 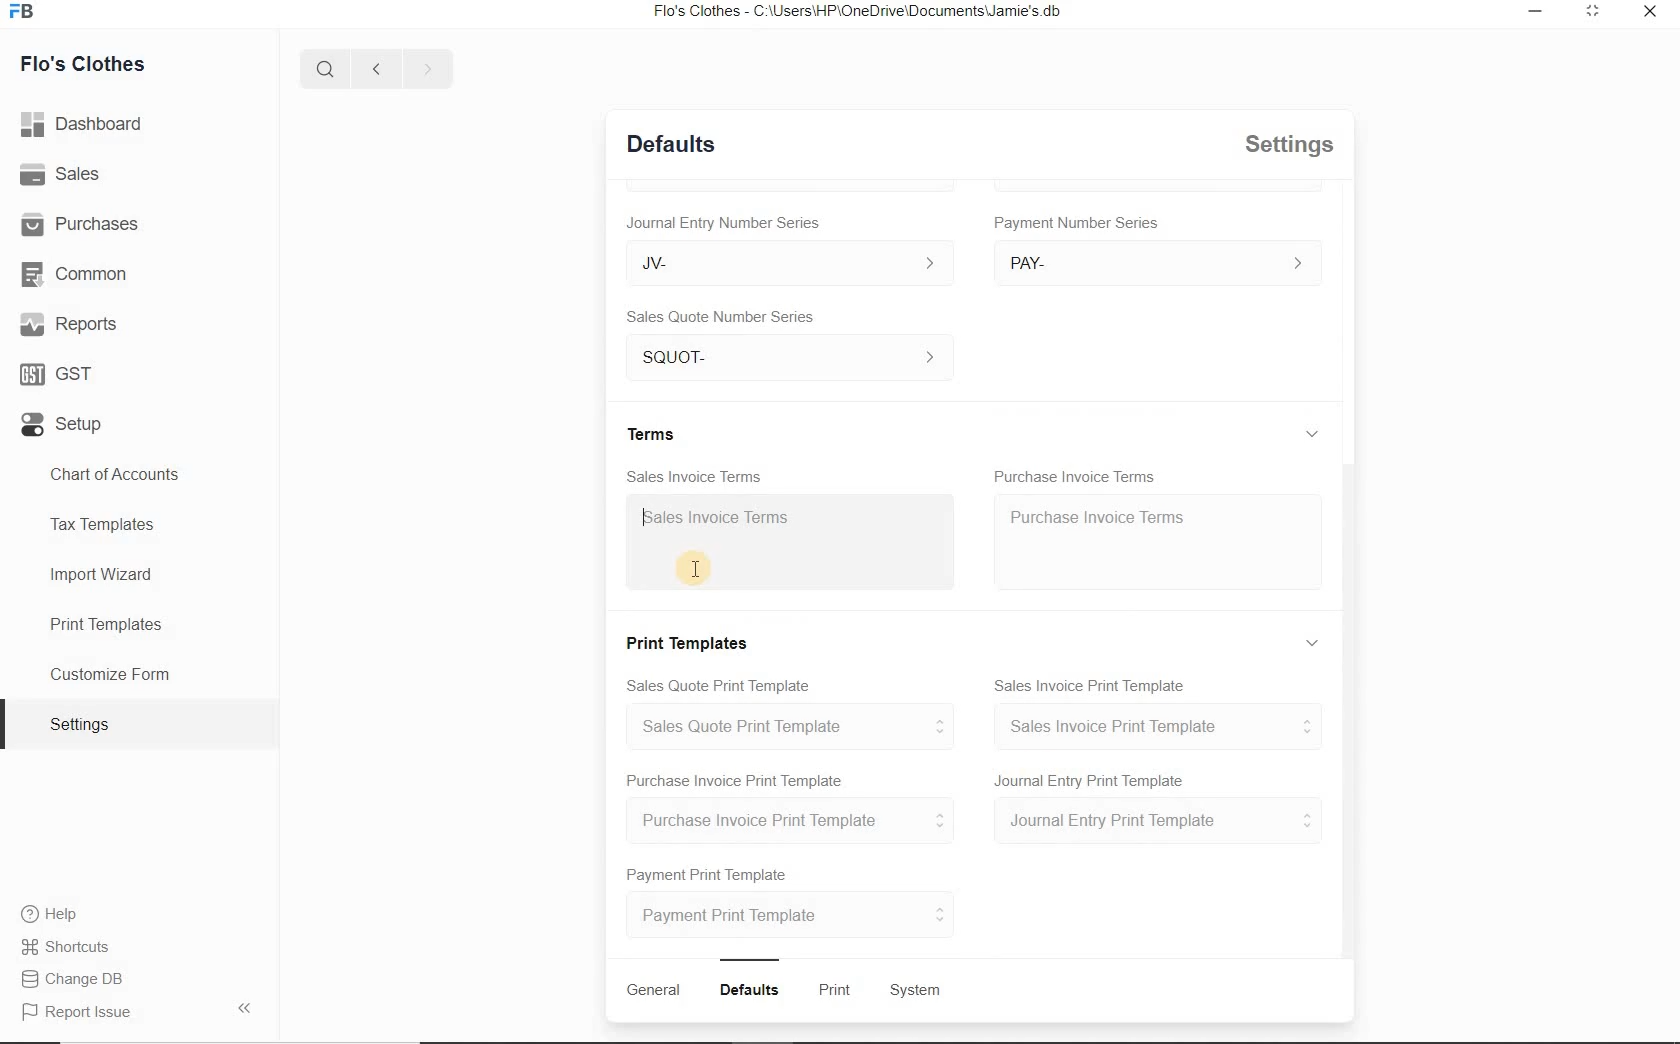 I want to click on JV-, so click(x=789, y=264).